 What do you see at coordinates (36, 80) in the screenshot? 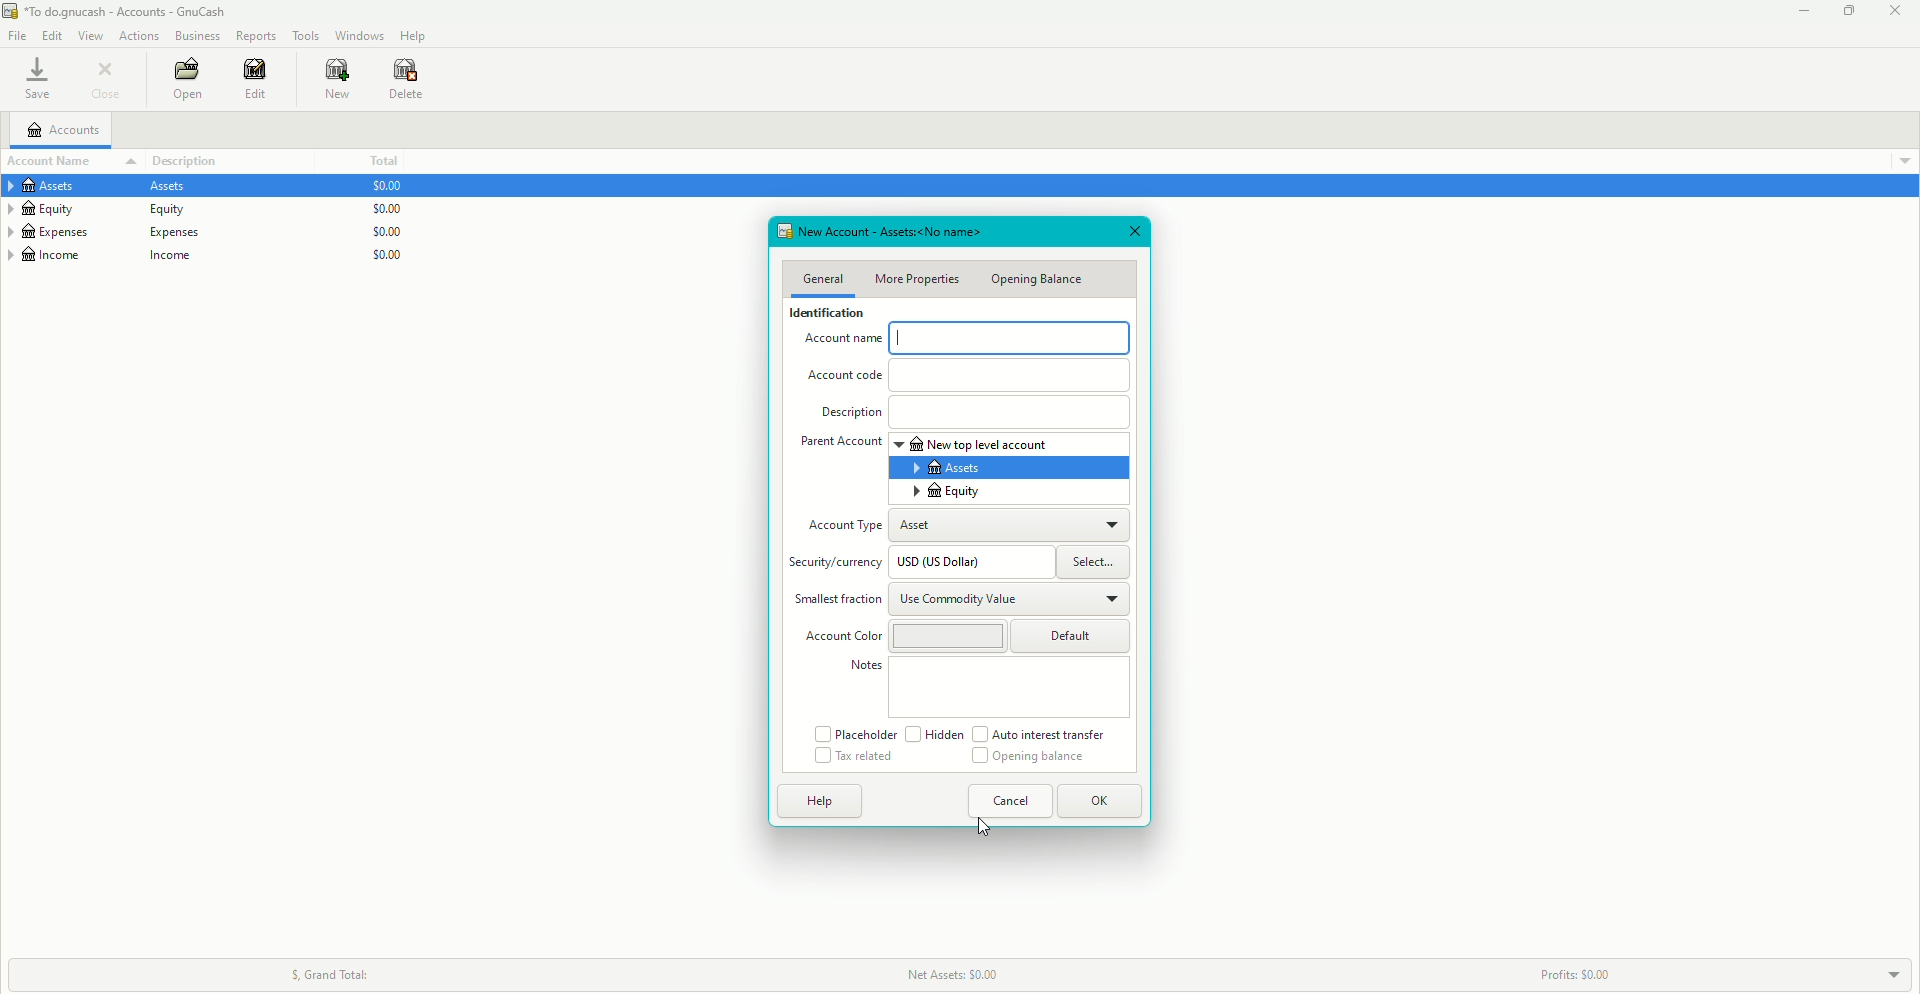
I see `Save` at bounding box center [36, 80].